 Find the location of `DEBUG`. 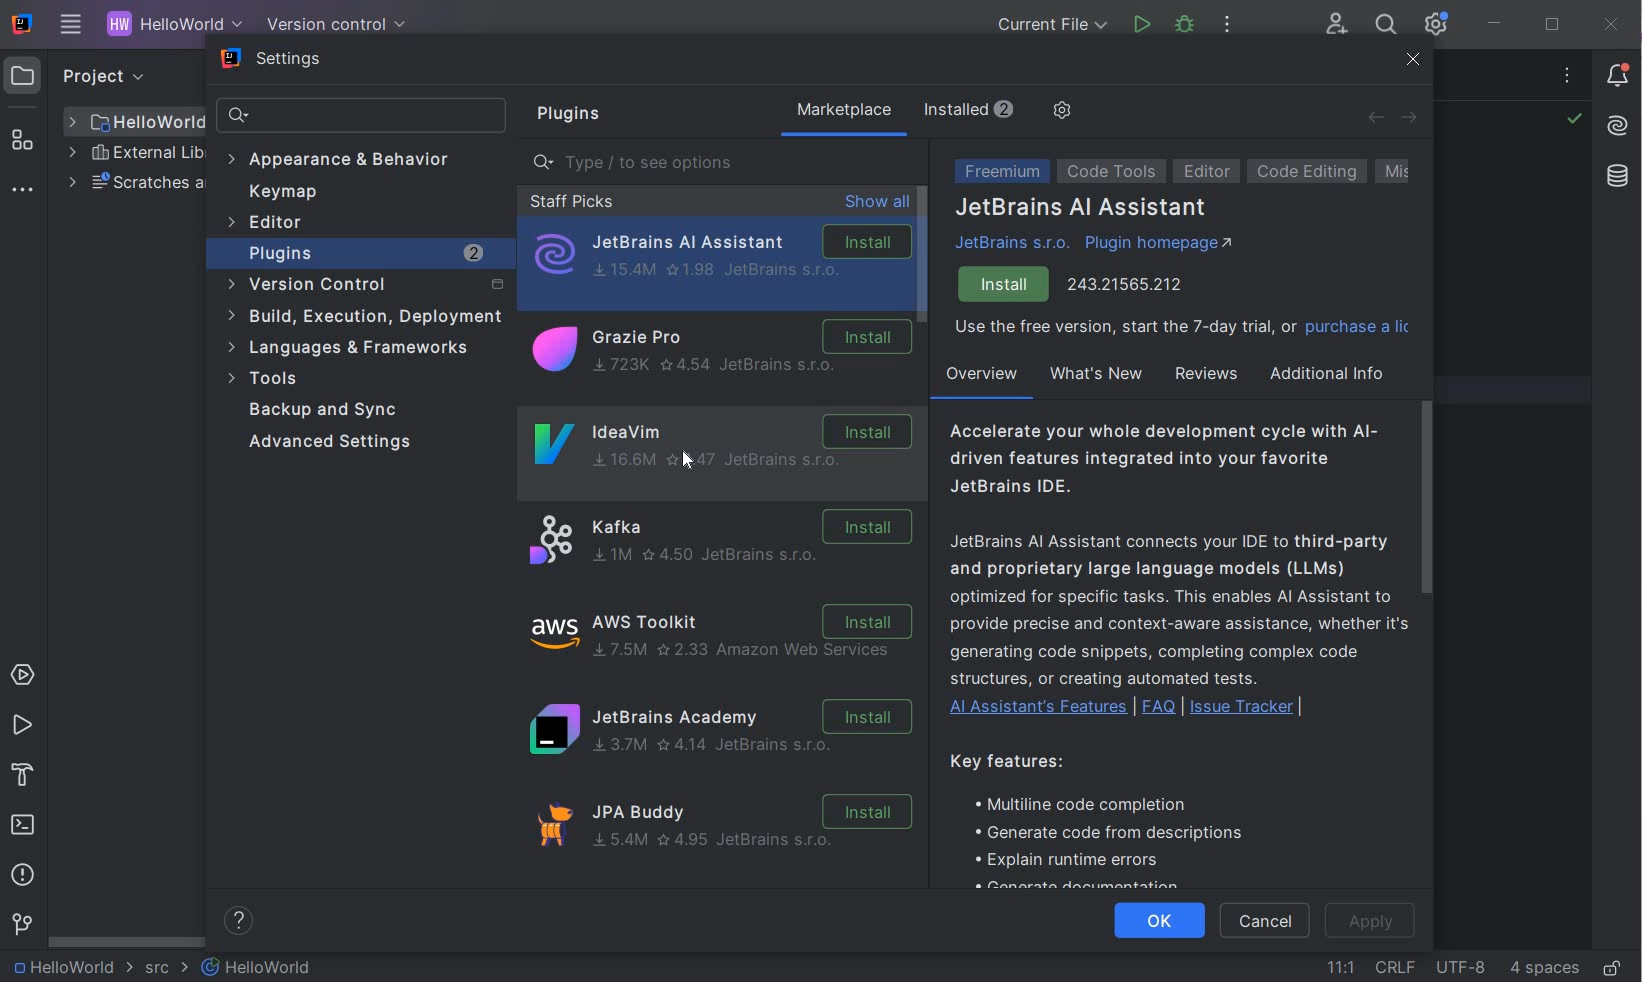

DEBUG is located at coordinates (1188, 28).